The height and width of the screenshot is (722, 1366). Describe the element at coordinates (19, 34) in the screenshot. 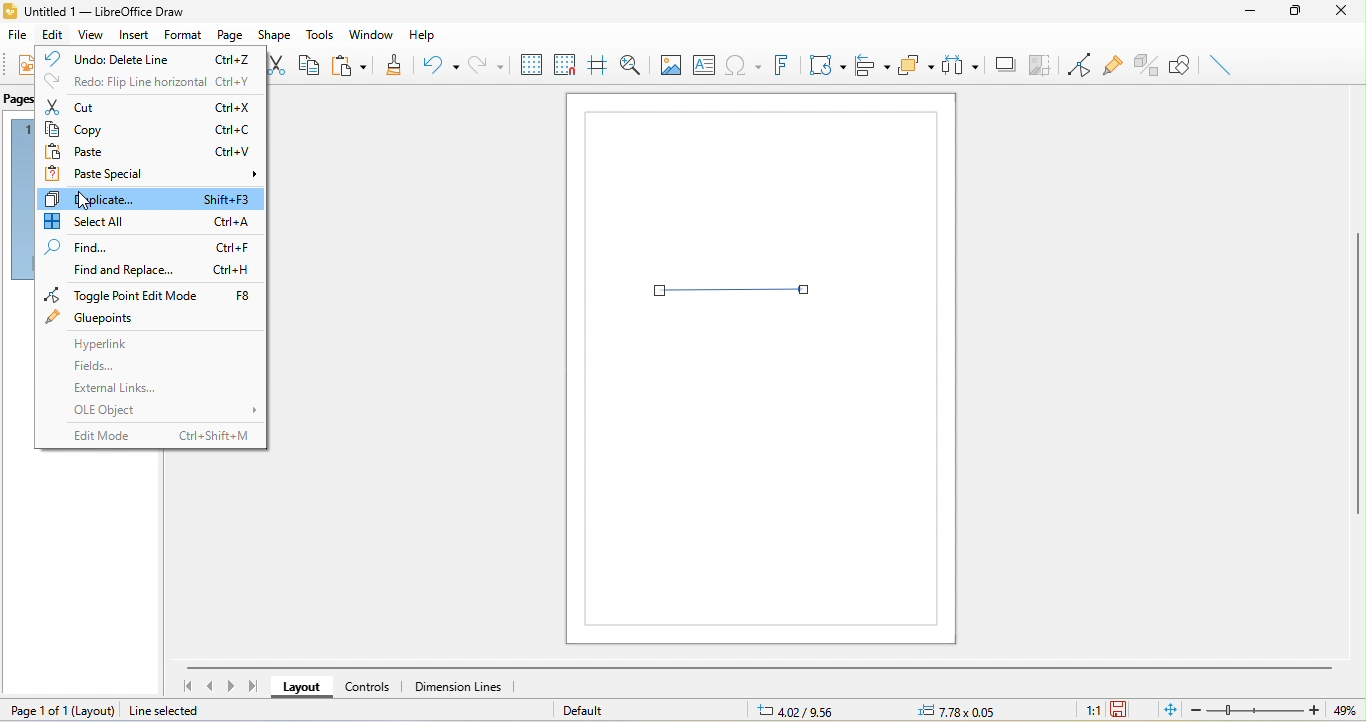

I see `file` at that location.